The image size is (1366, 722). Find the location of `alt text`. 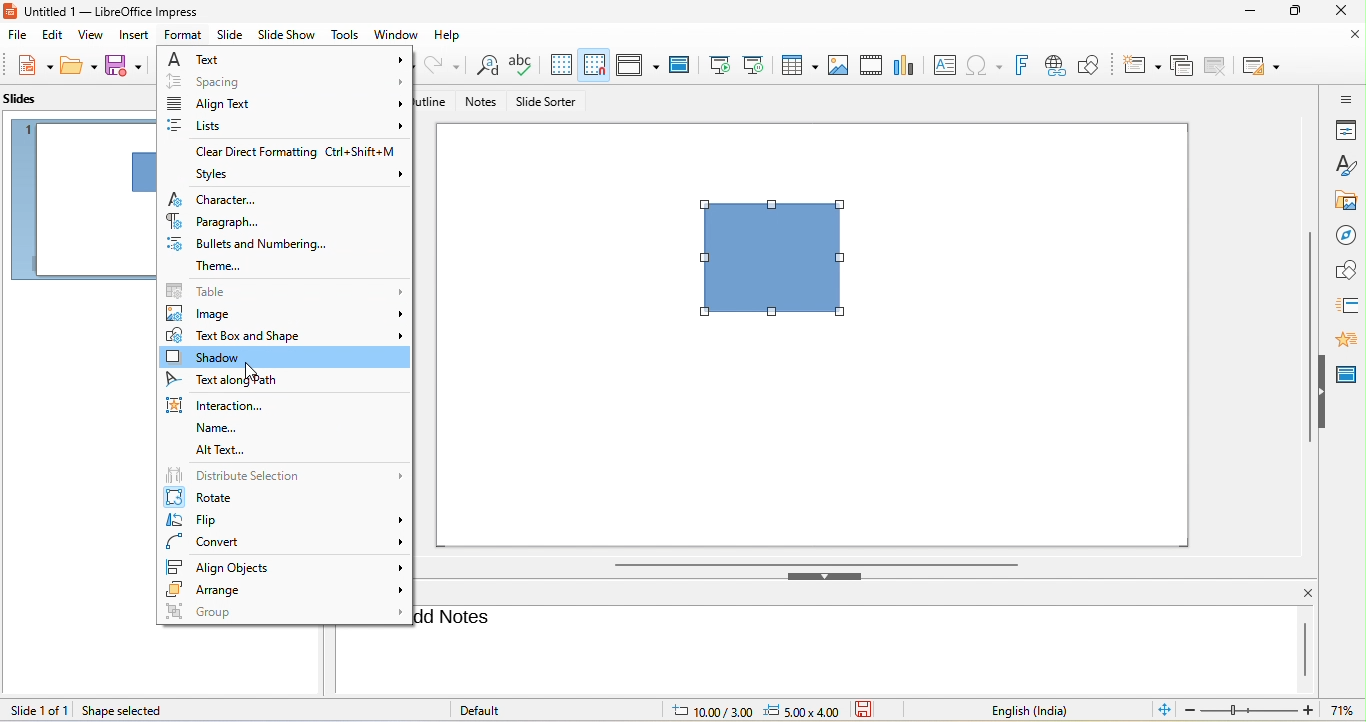

alt text is located at coordinates (222, 451).